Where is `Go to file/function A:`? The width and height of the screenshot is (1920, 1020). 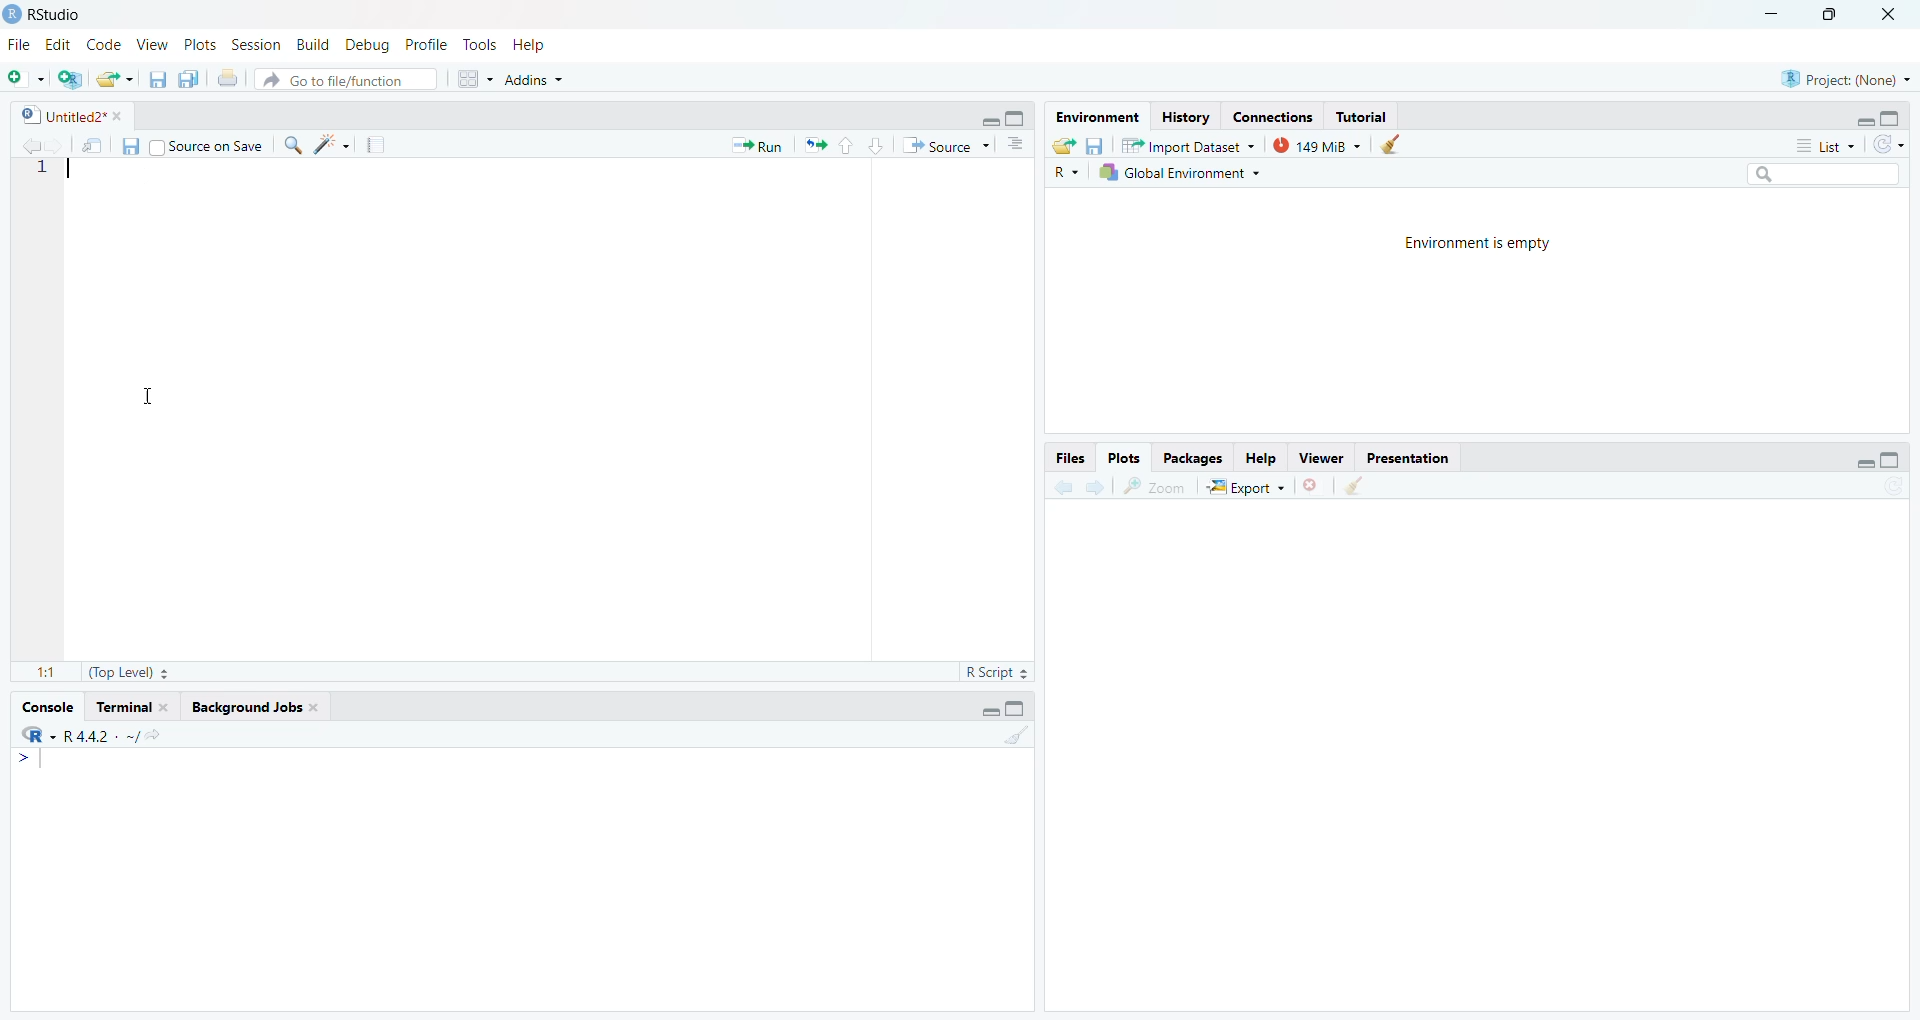
Go to file/function A: is located at coordinates (349, 79).